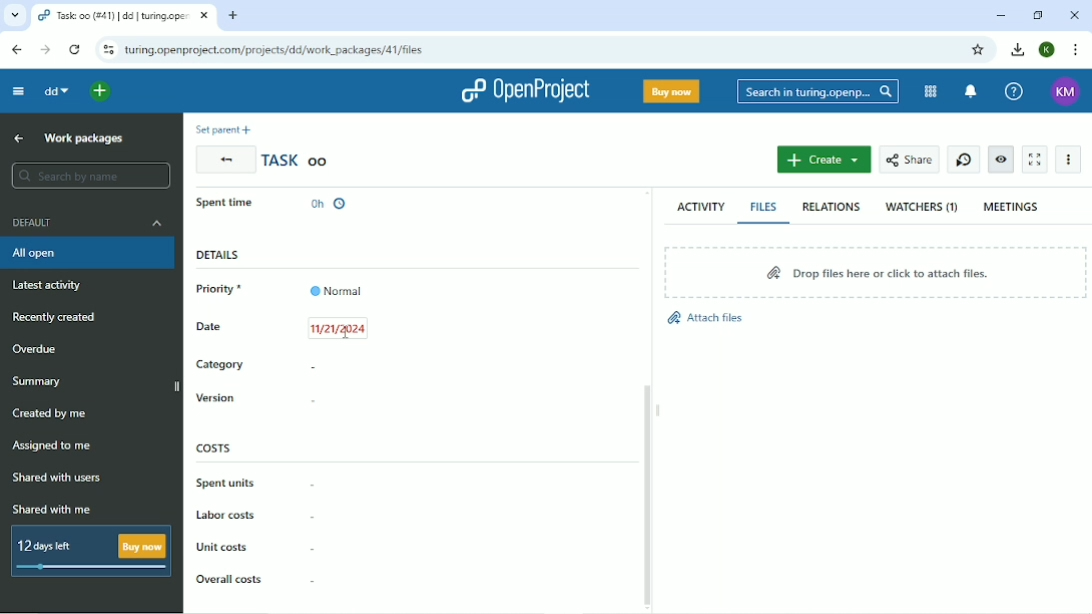  Describe the element at coordinates (225, 483) in the screenshot. I see `Spent units` at that location.